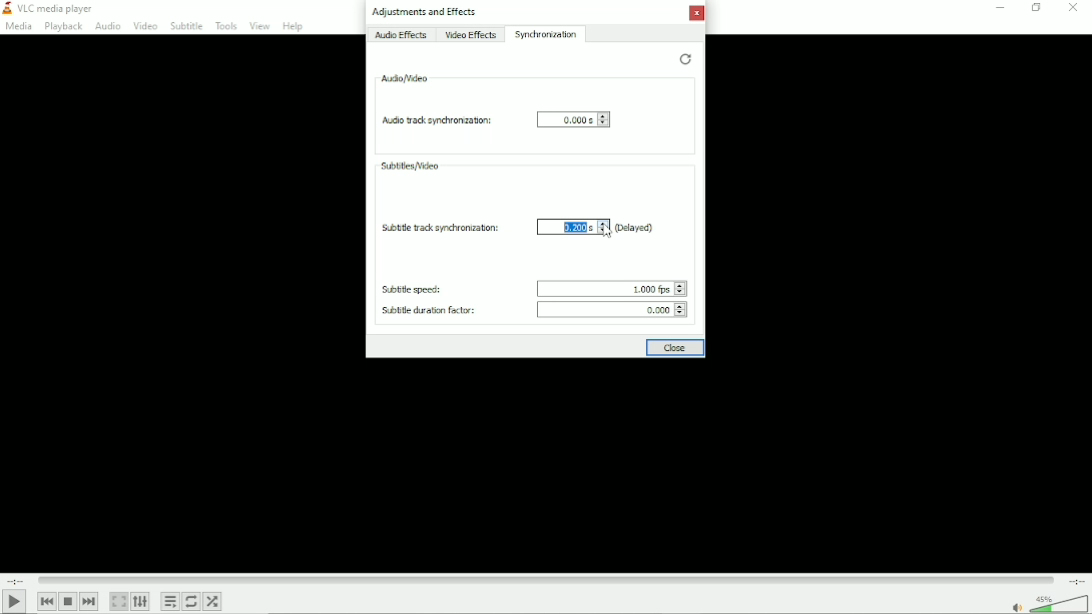  What do you see at coordinates (606, 231) in the screenshot?
I see `Cursor` at bounding box center [606, 231].